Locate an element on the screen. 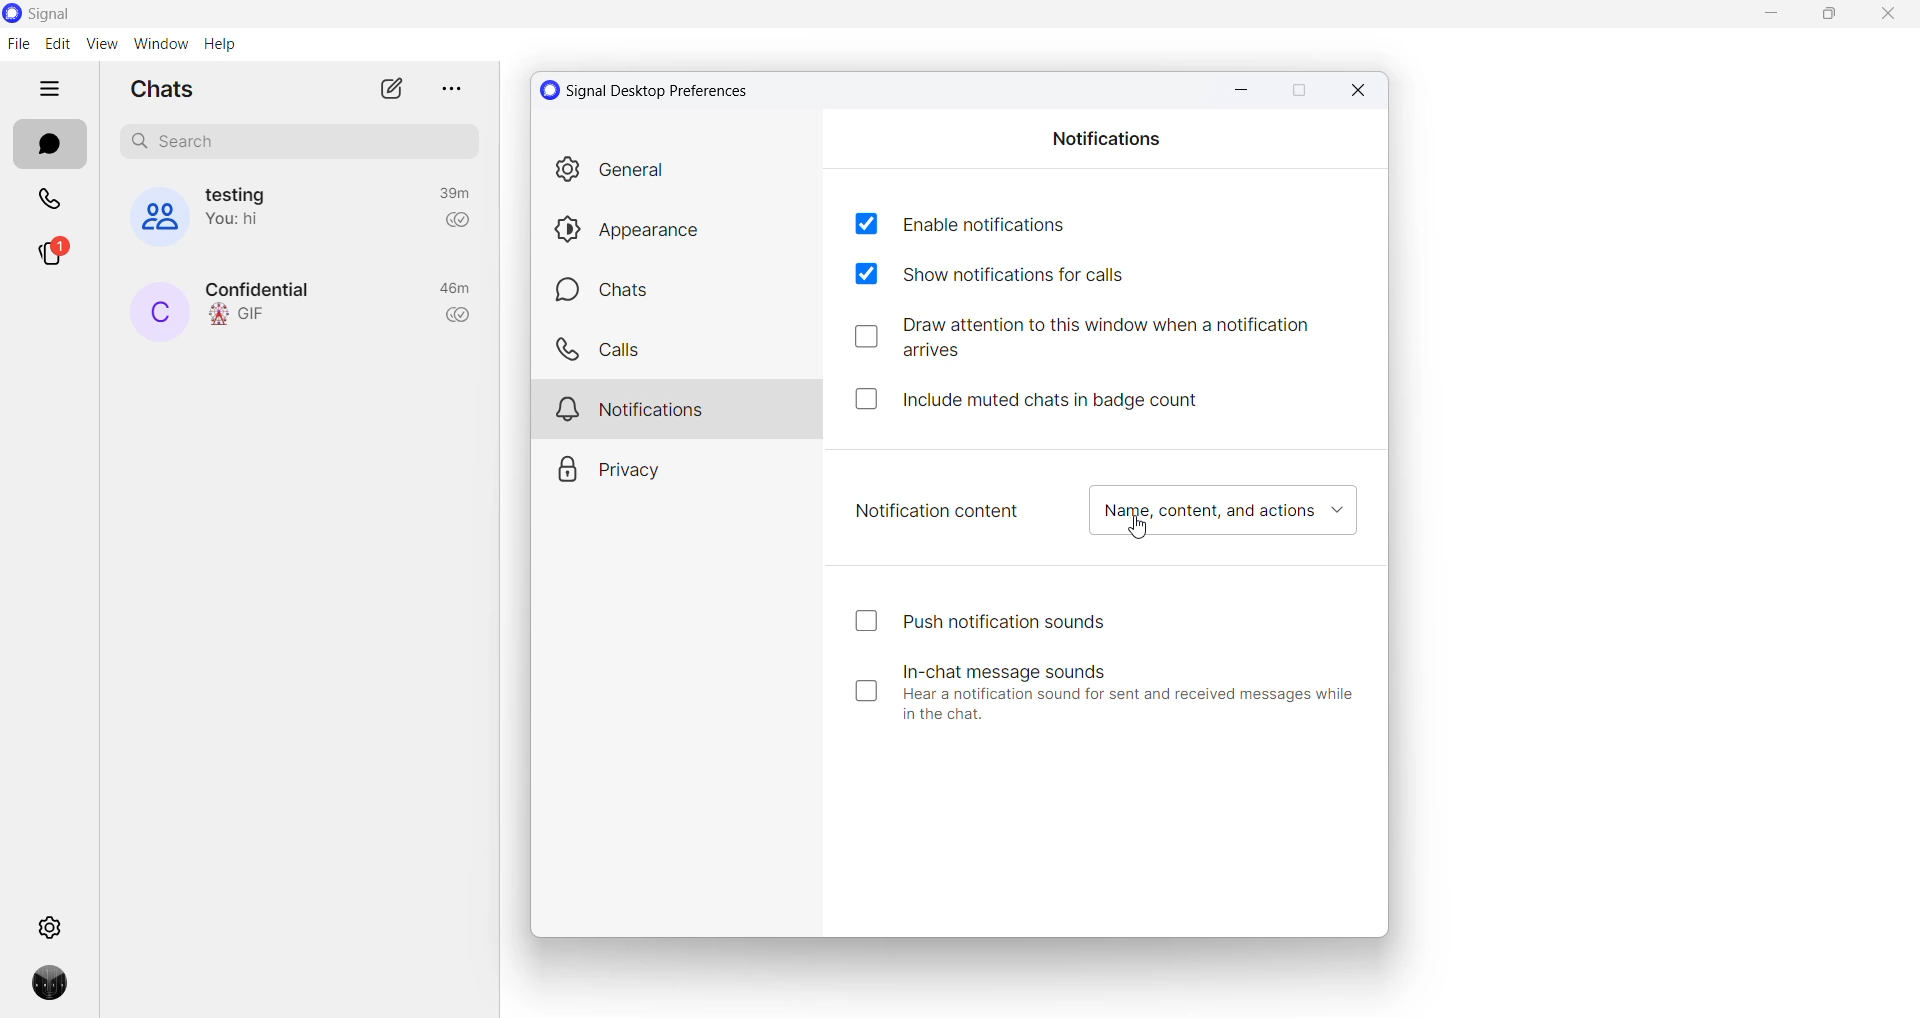 The height and width of the screenshot is (1018, 1920). edit is located at coordinates (56, 45).